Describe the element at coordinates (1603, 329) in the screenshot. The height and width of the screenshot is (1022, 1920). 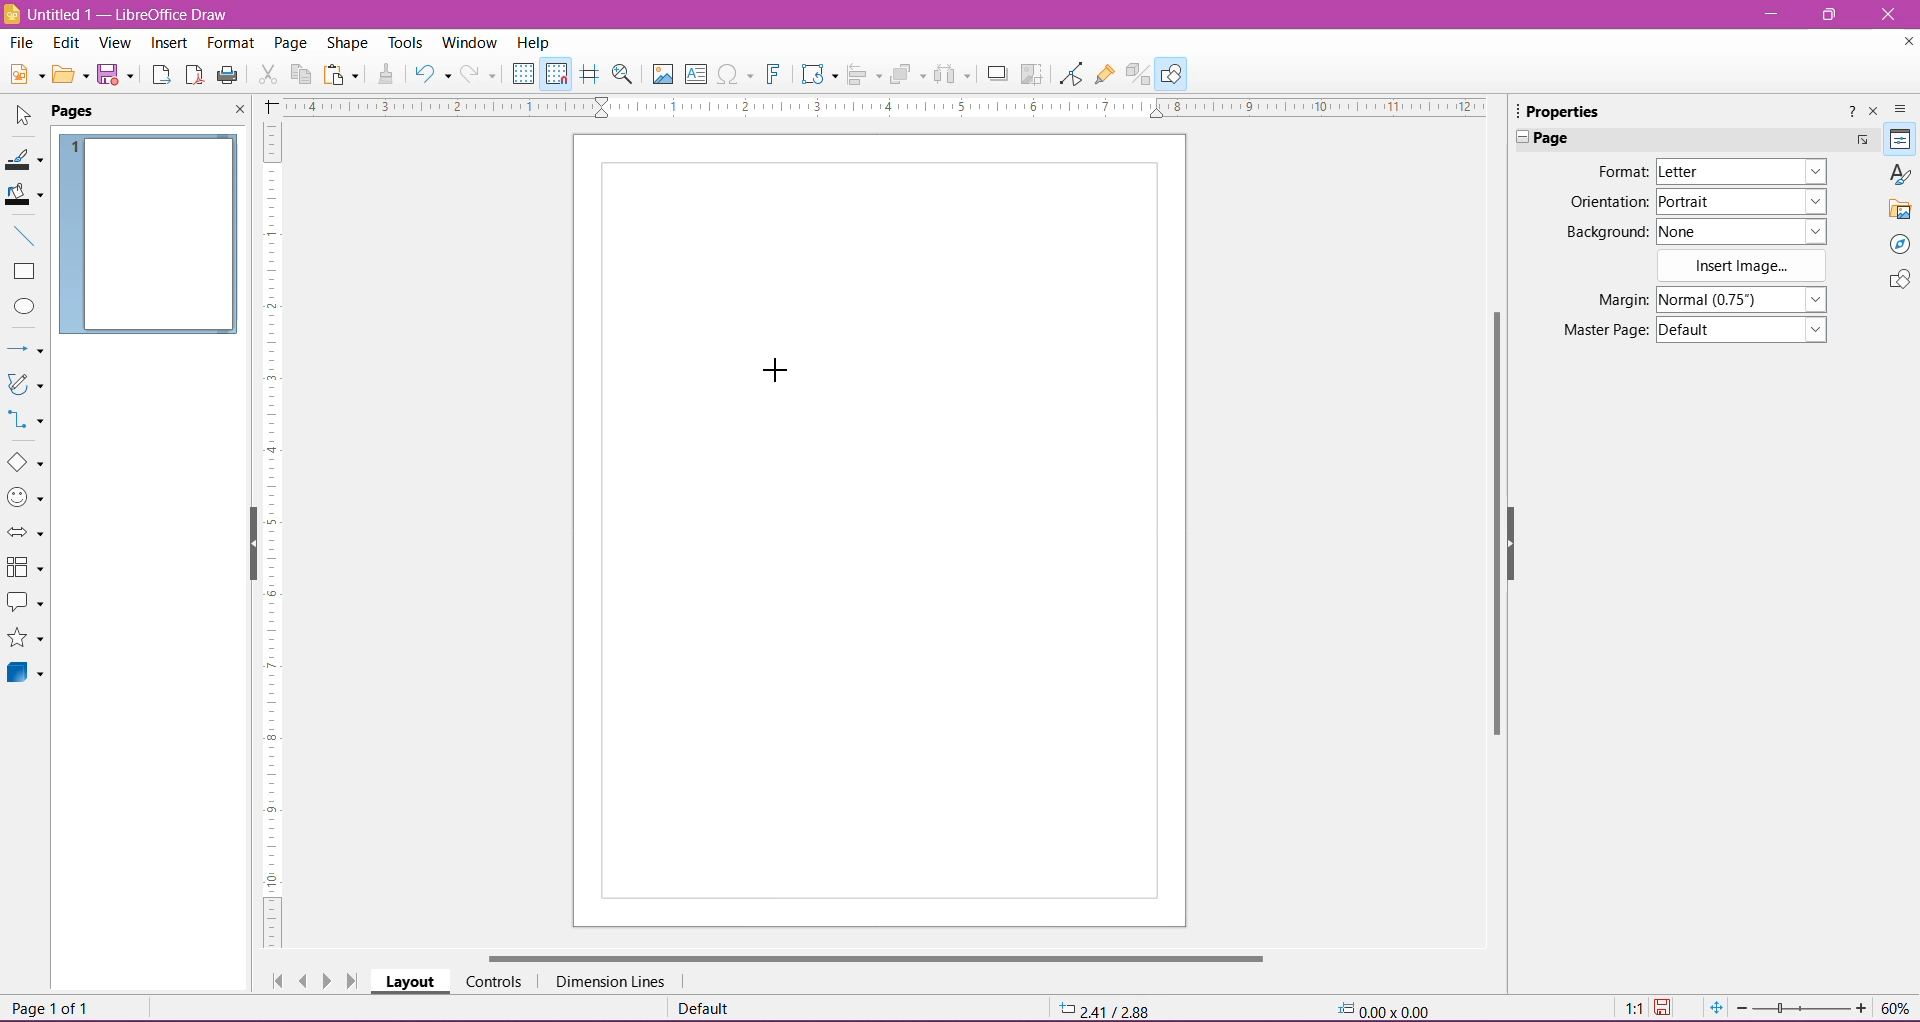
I see `Master Page` at that location.